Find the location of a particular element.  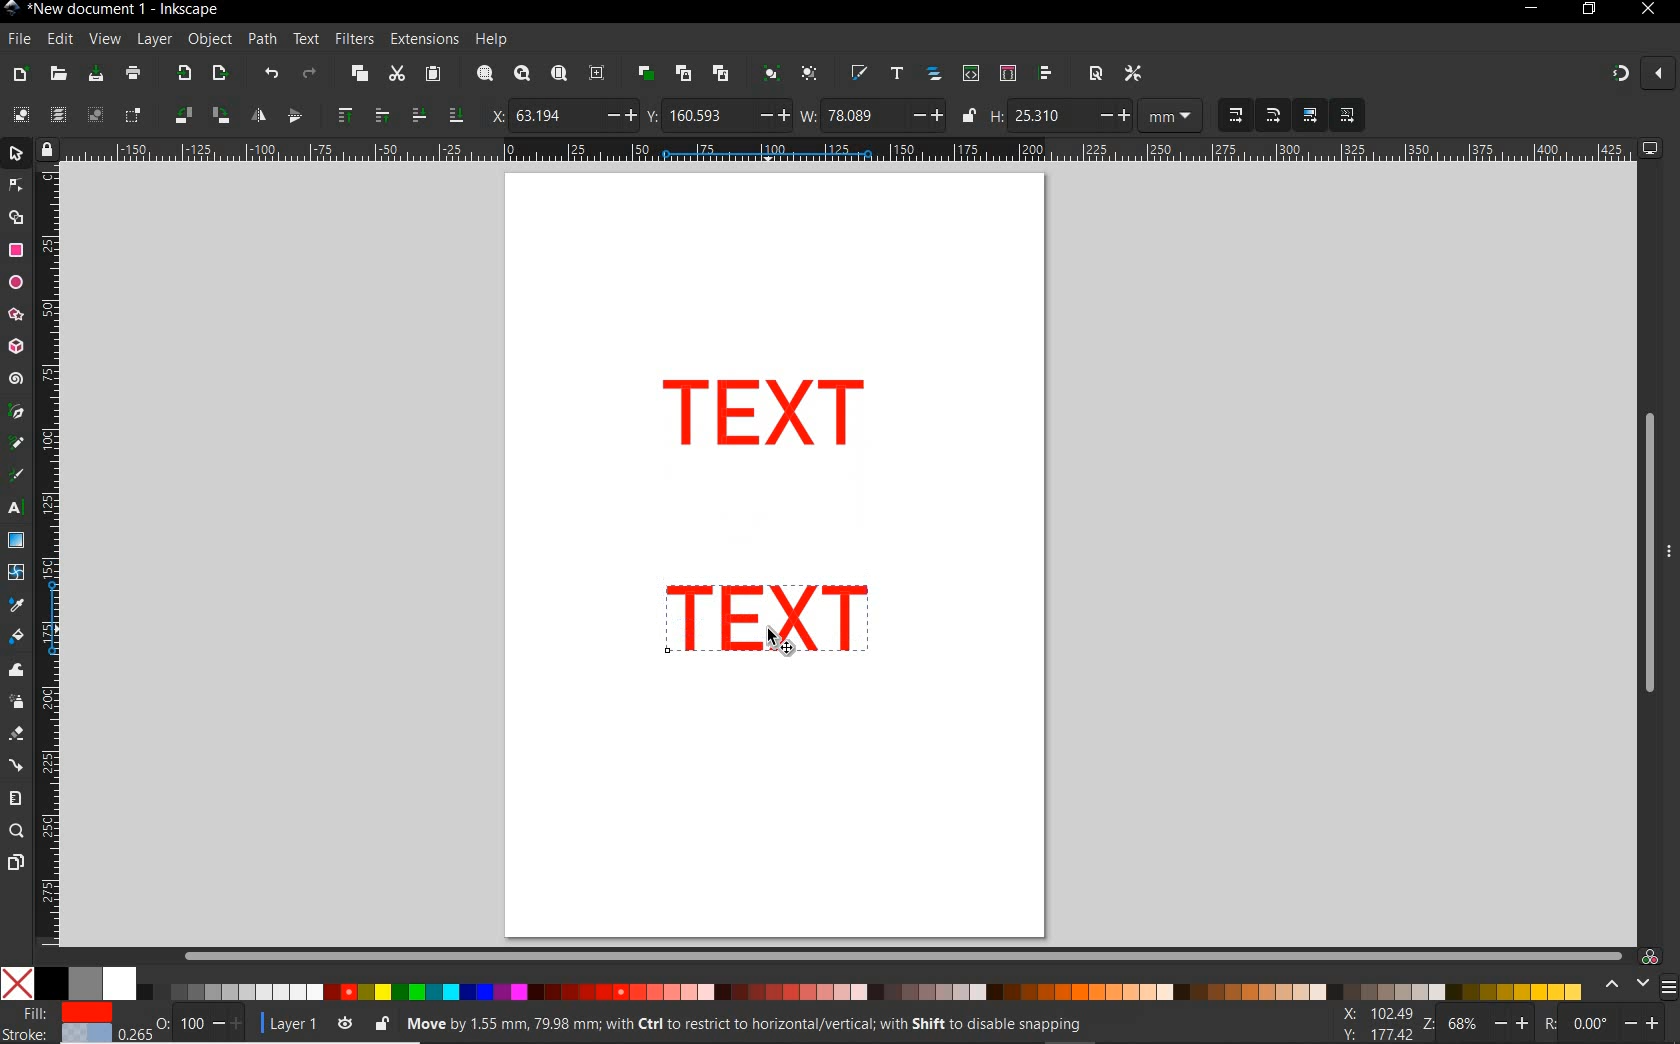

star tool is located at coordinates (16, 315).